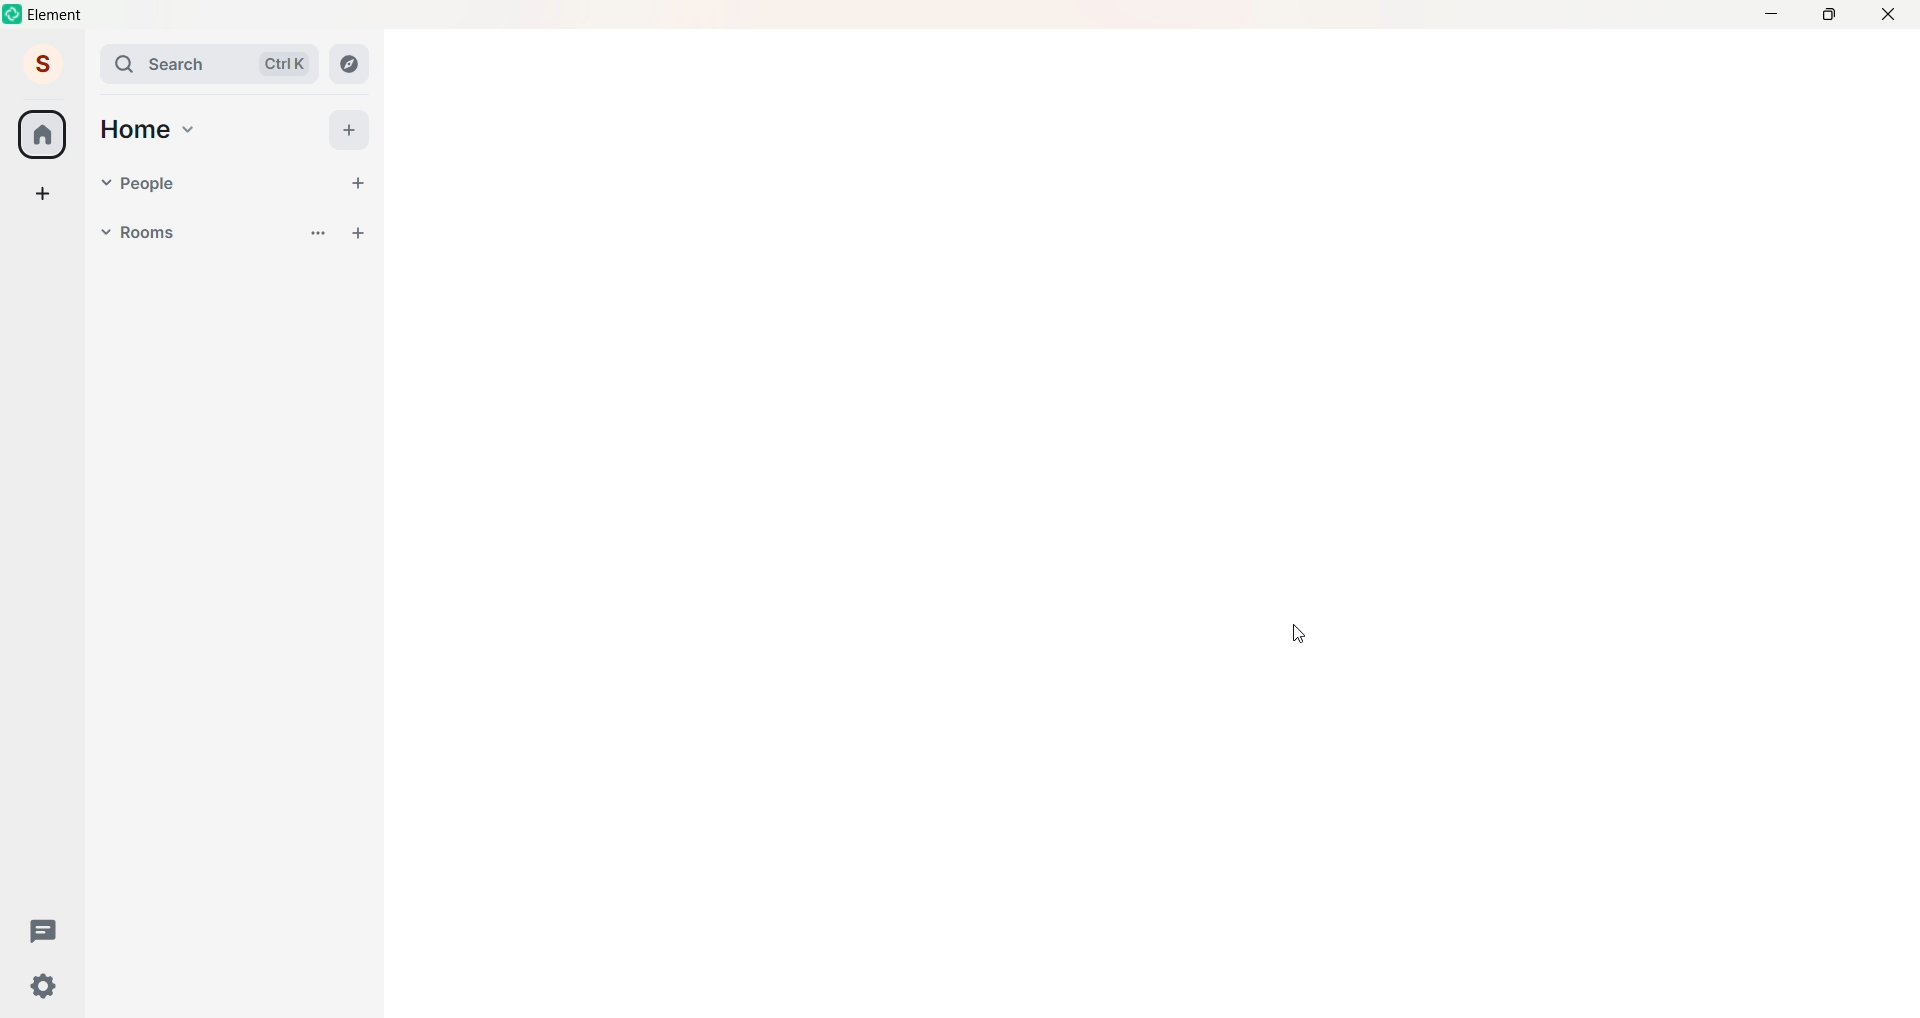 The width and height of the screenshot is (1920, 1018). Describe the element at coordinates (359, 232) in the screenshot. I see `Add Room` at that location.